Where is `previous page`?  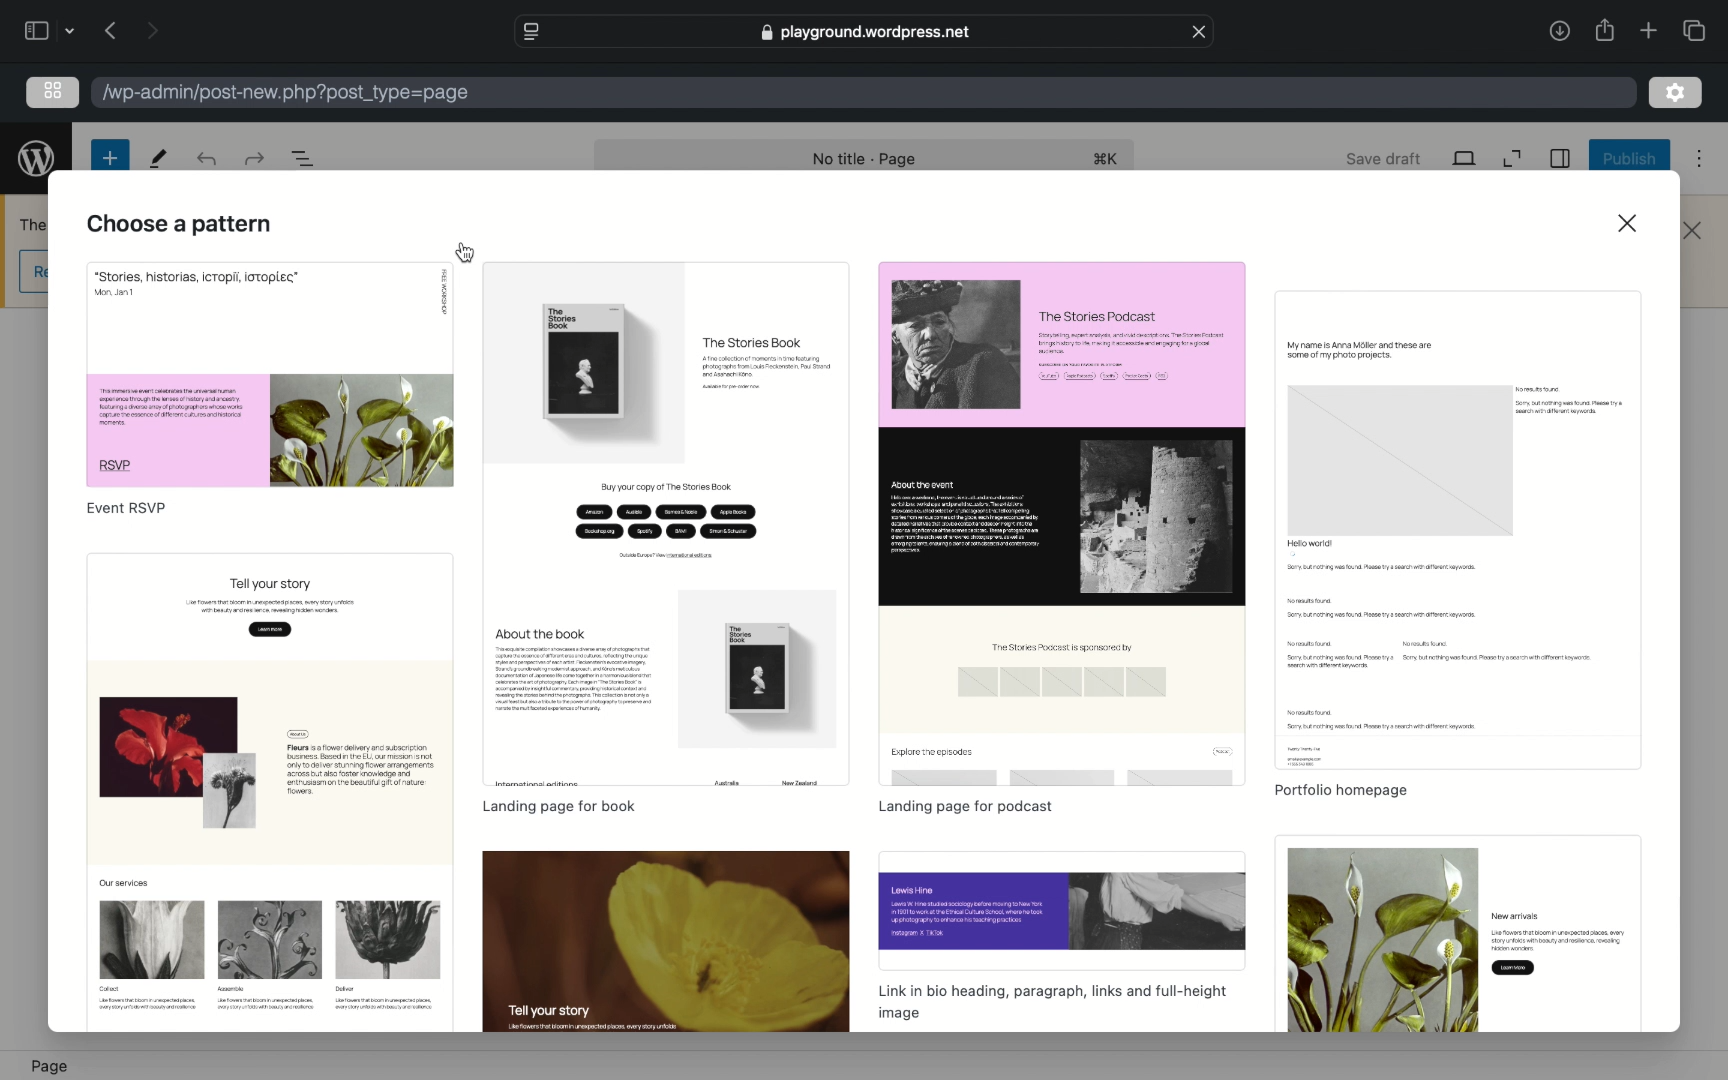
previous page is located at coordinates (111, 32).